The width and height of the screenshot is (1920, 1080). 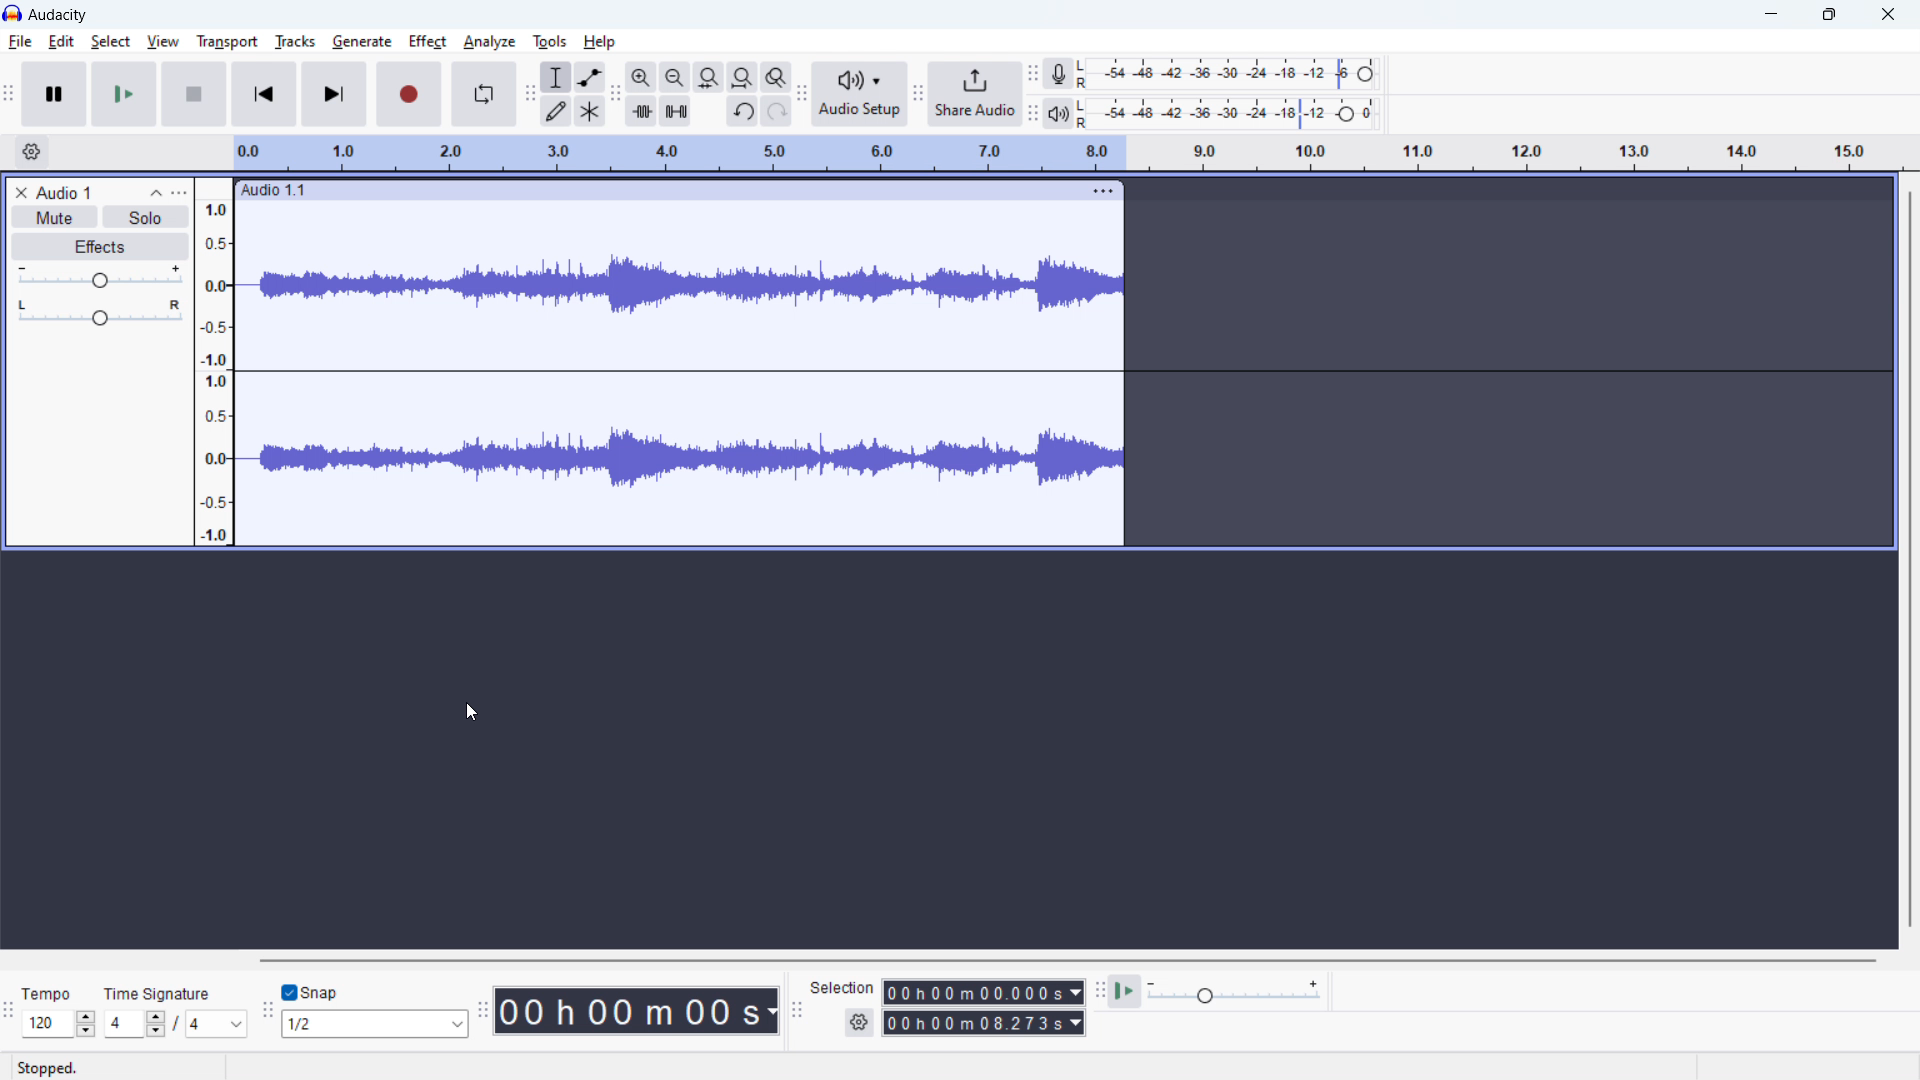 I want to click on timestamp, so click(x=637, y=1011).